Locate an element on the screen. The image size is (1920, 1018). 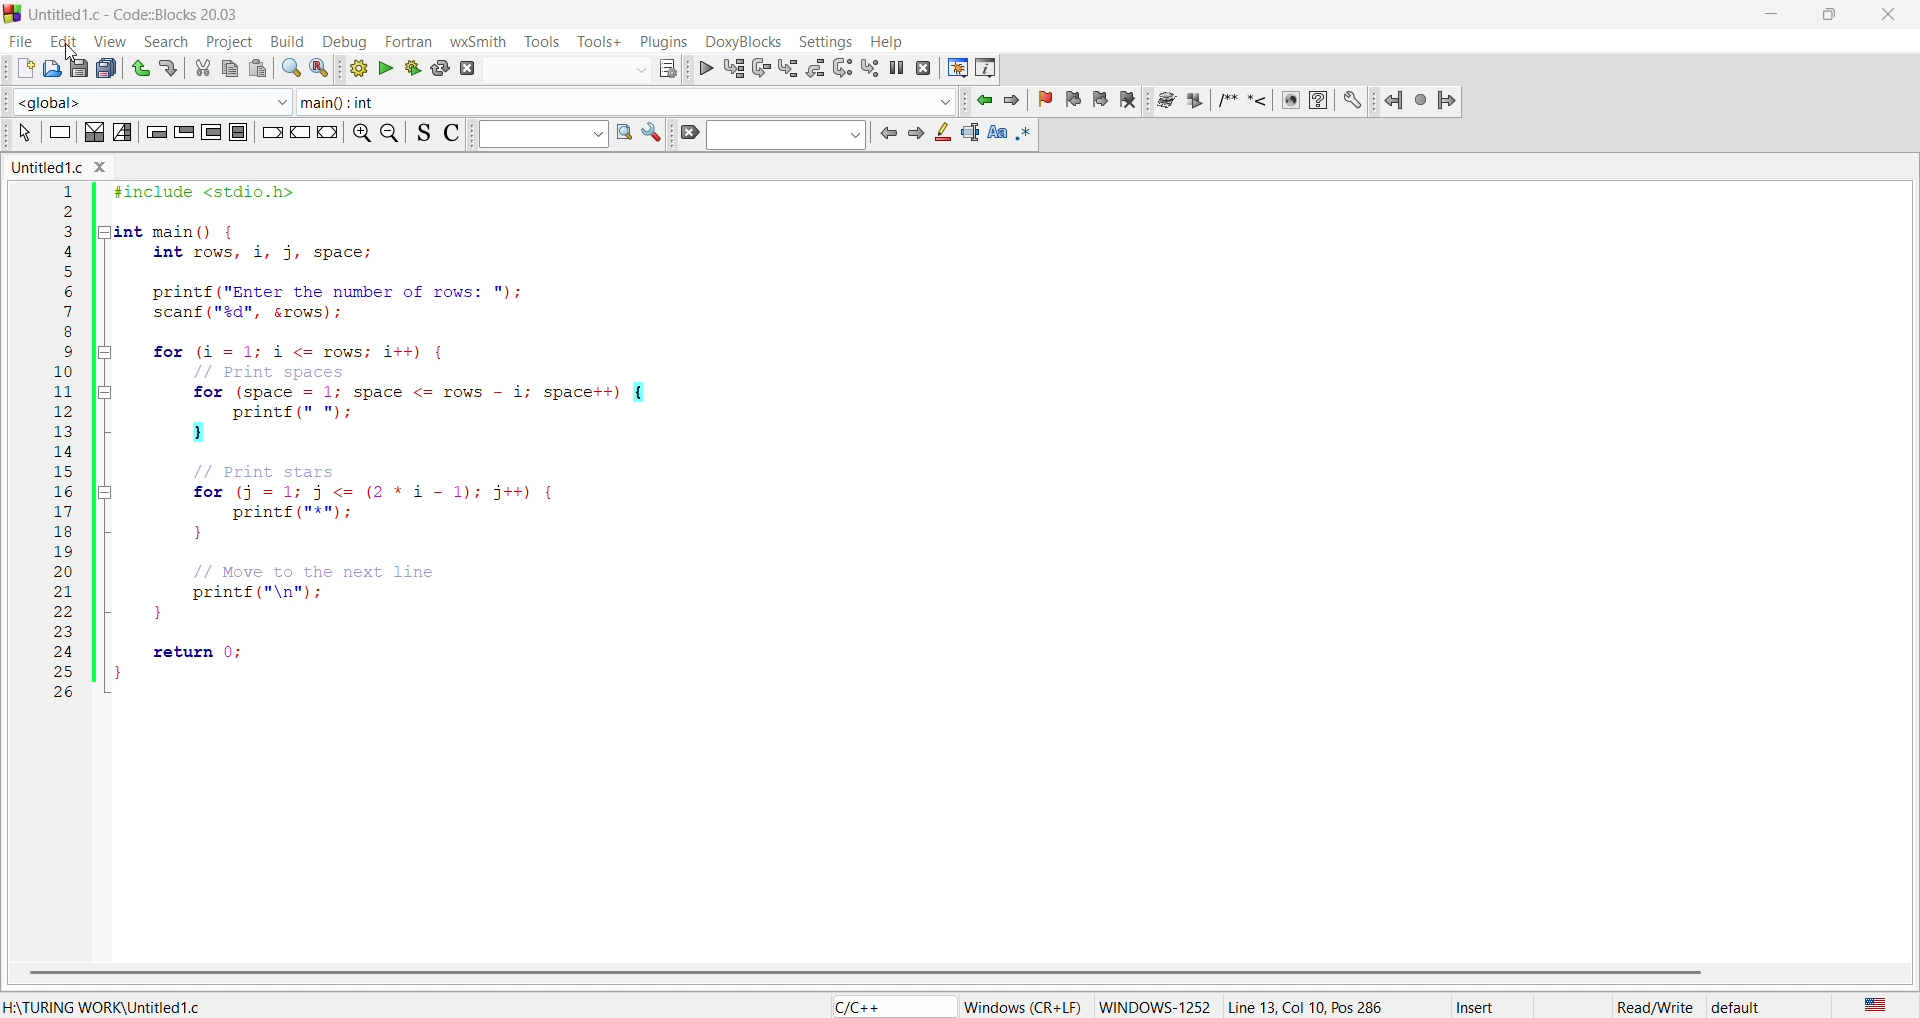
debugging window is located at coordinates (958, 67).